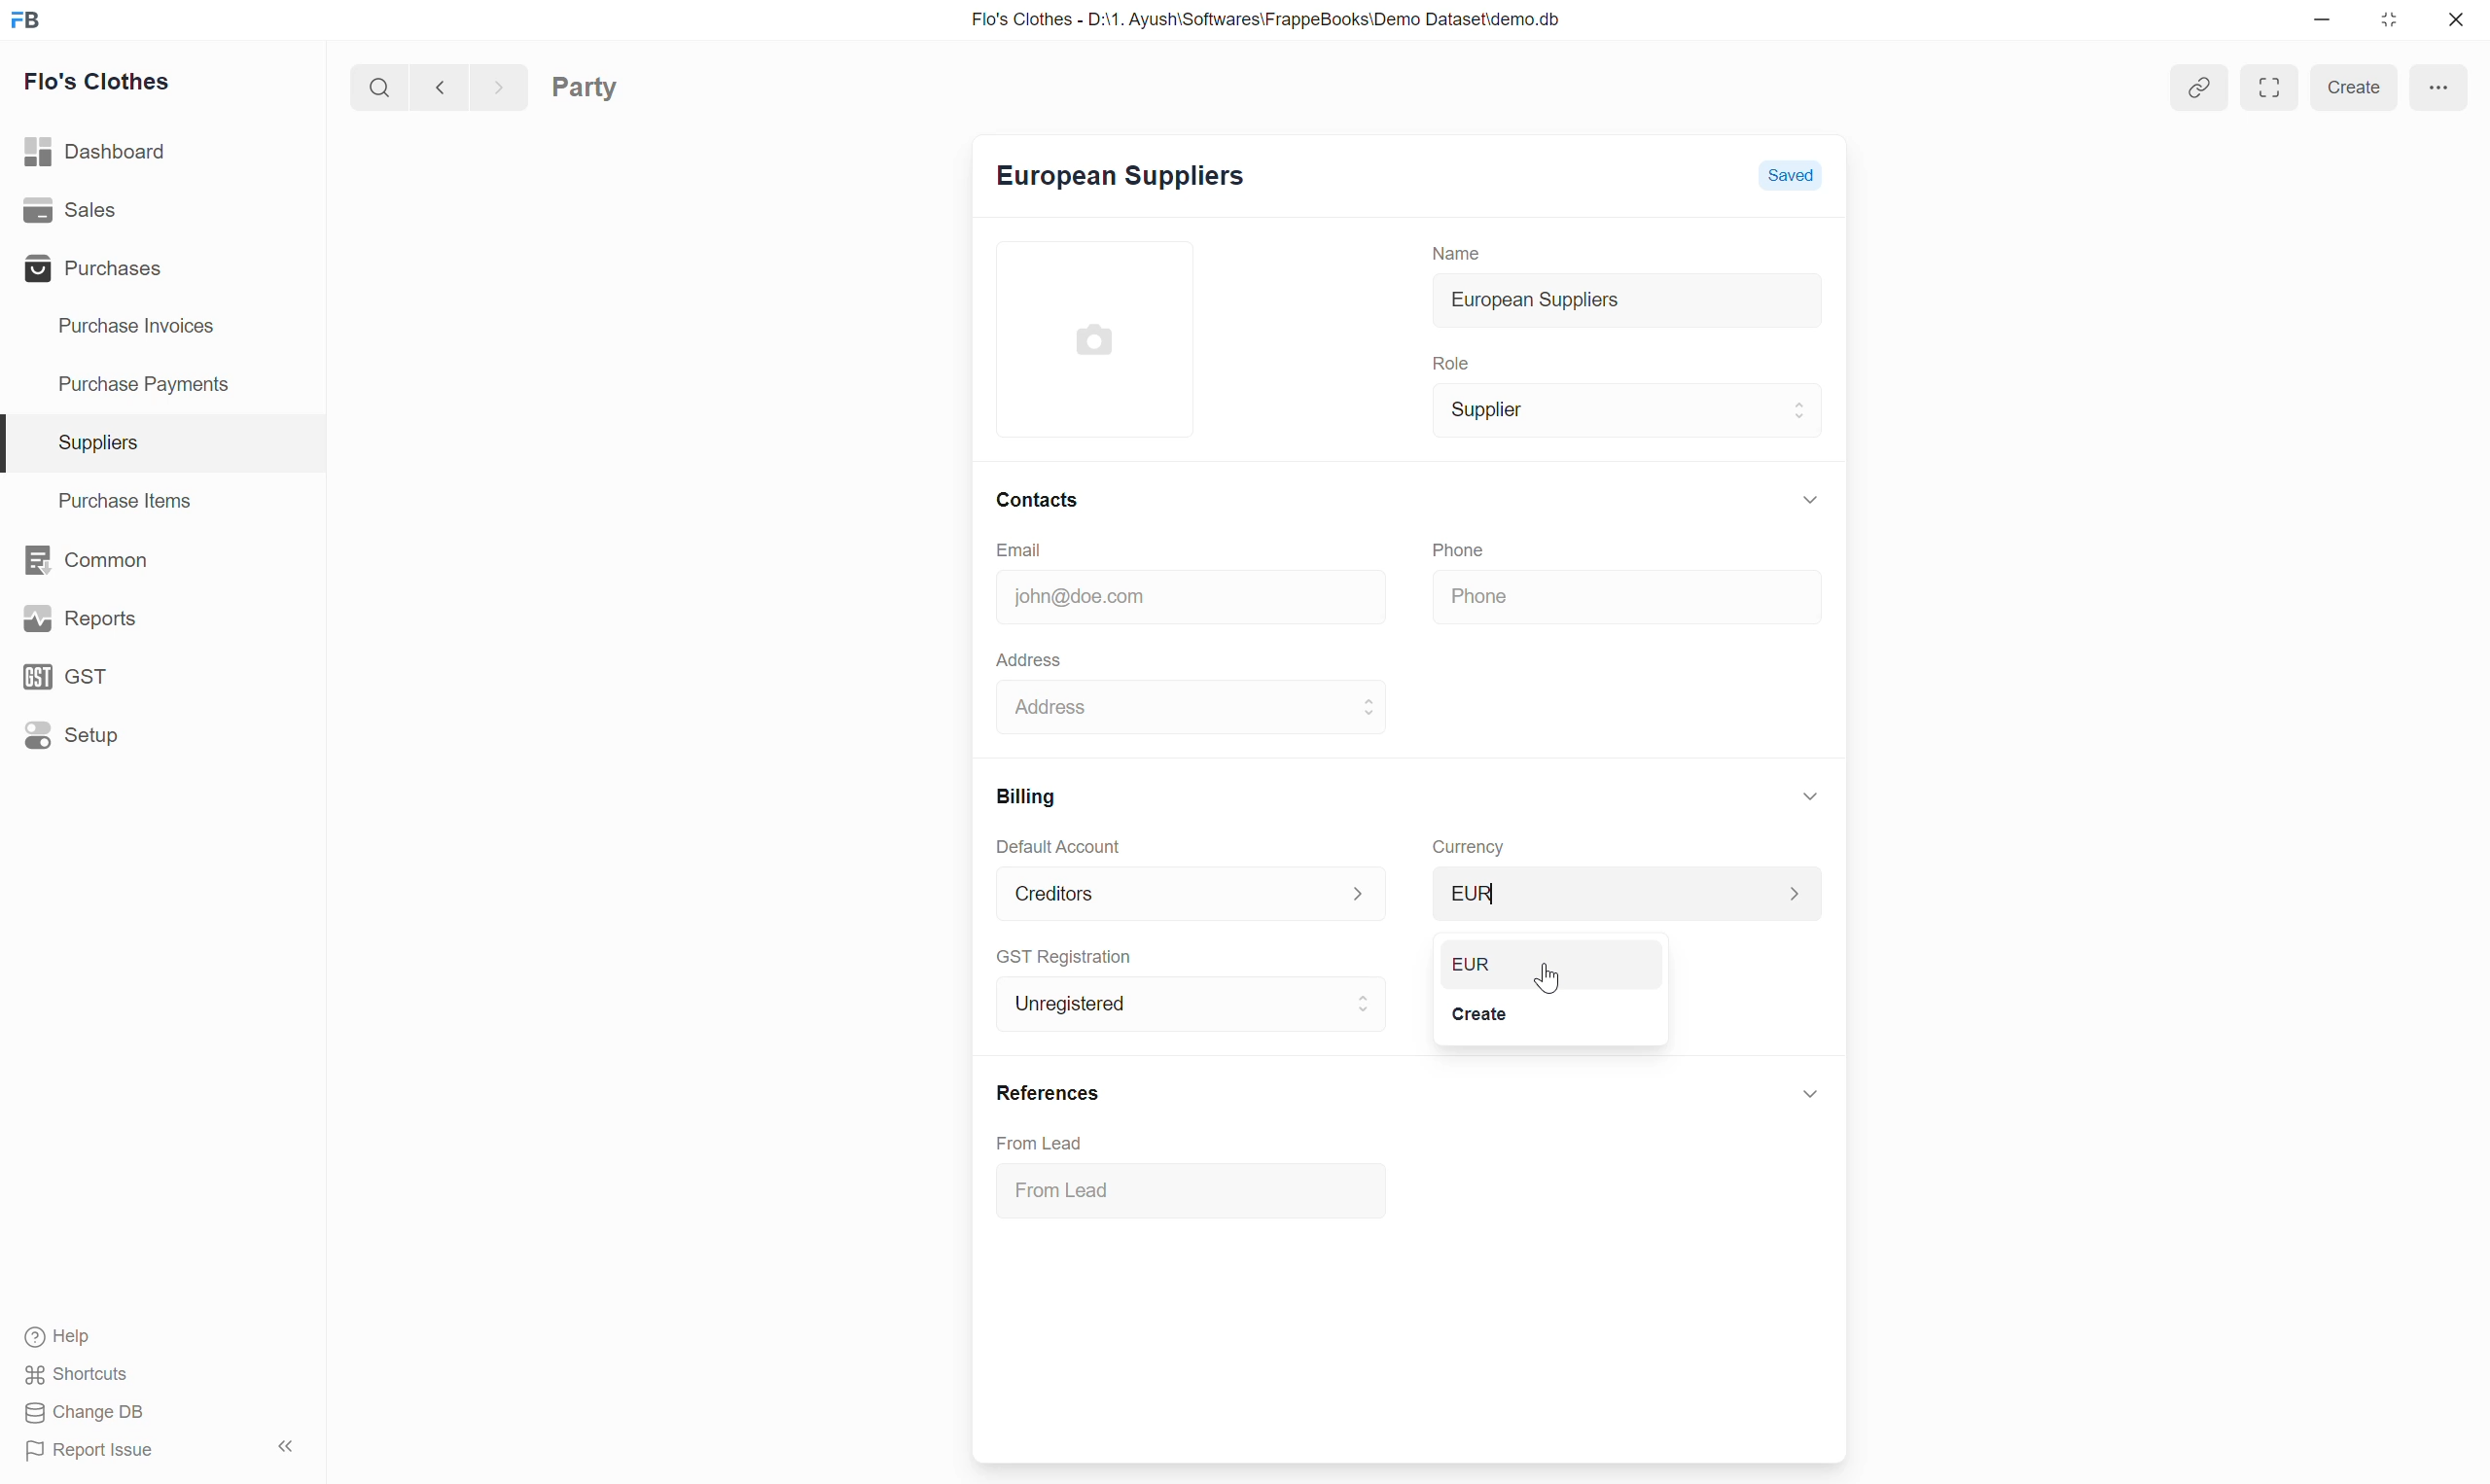  What do you see at coordinates (1472, 965) in the screenshot?
I see `EUR` at bounding box center [1472, 965].